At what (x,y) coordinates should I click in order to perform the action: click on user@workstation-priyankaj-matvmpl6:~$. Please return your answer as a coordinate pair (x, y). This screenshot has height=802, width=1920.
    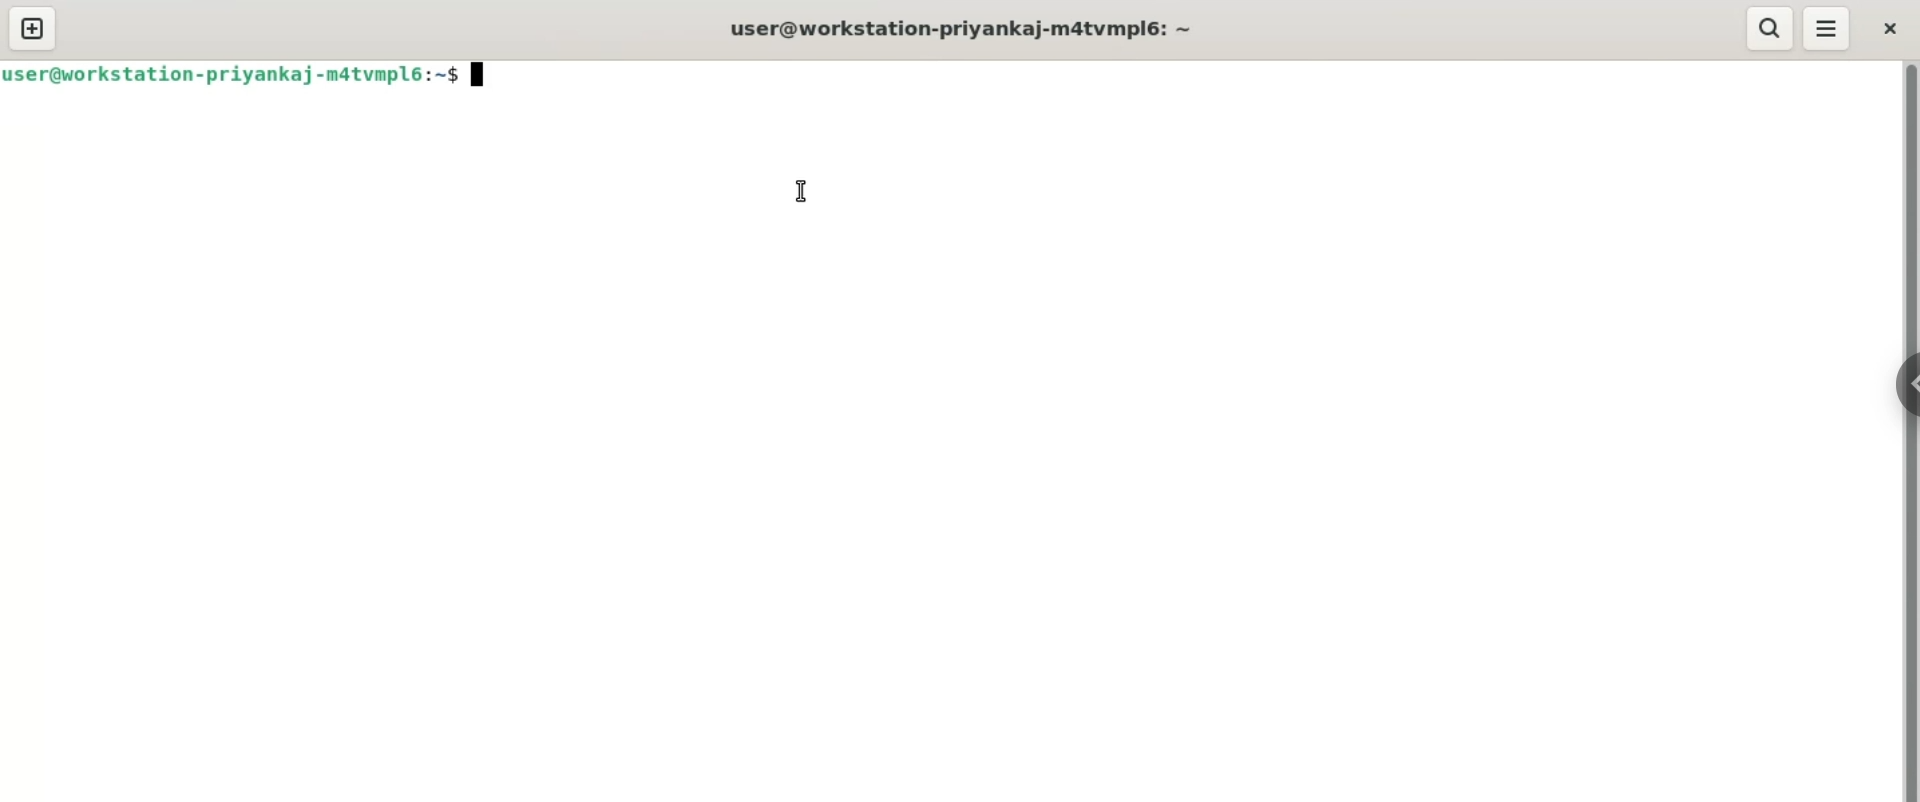
    Looking at the image, I should click on (235, 74).